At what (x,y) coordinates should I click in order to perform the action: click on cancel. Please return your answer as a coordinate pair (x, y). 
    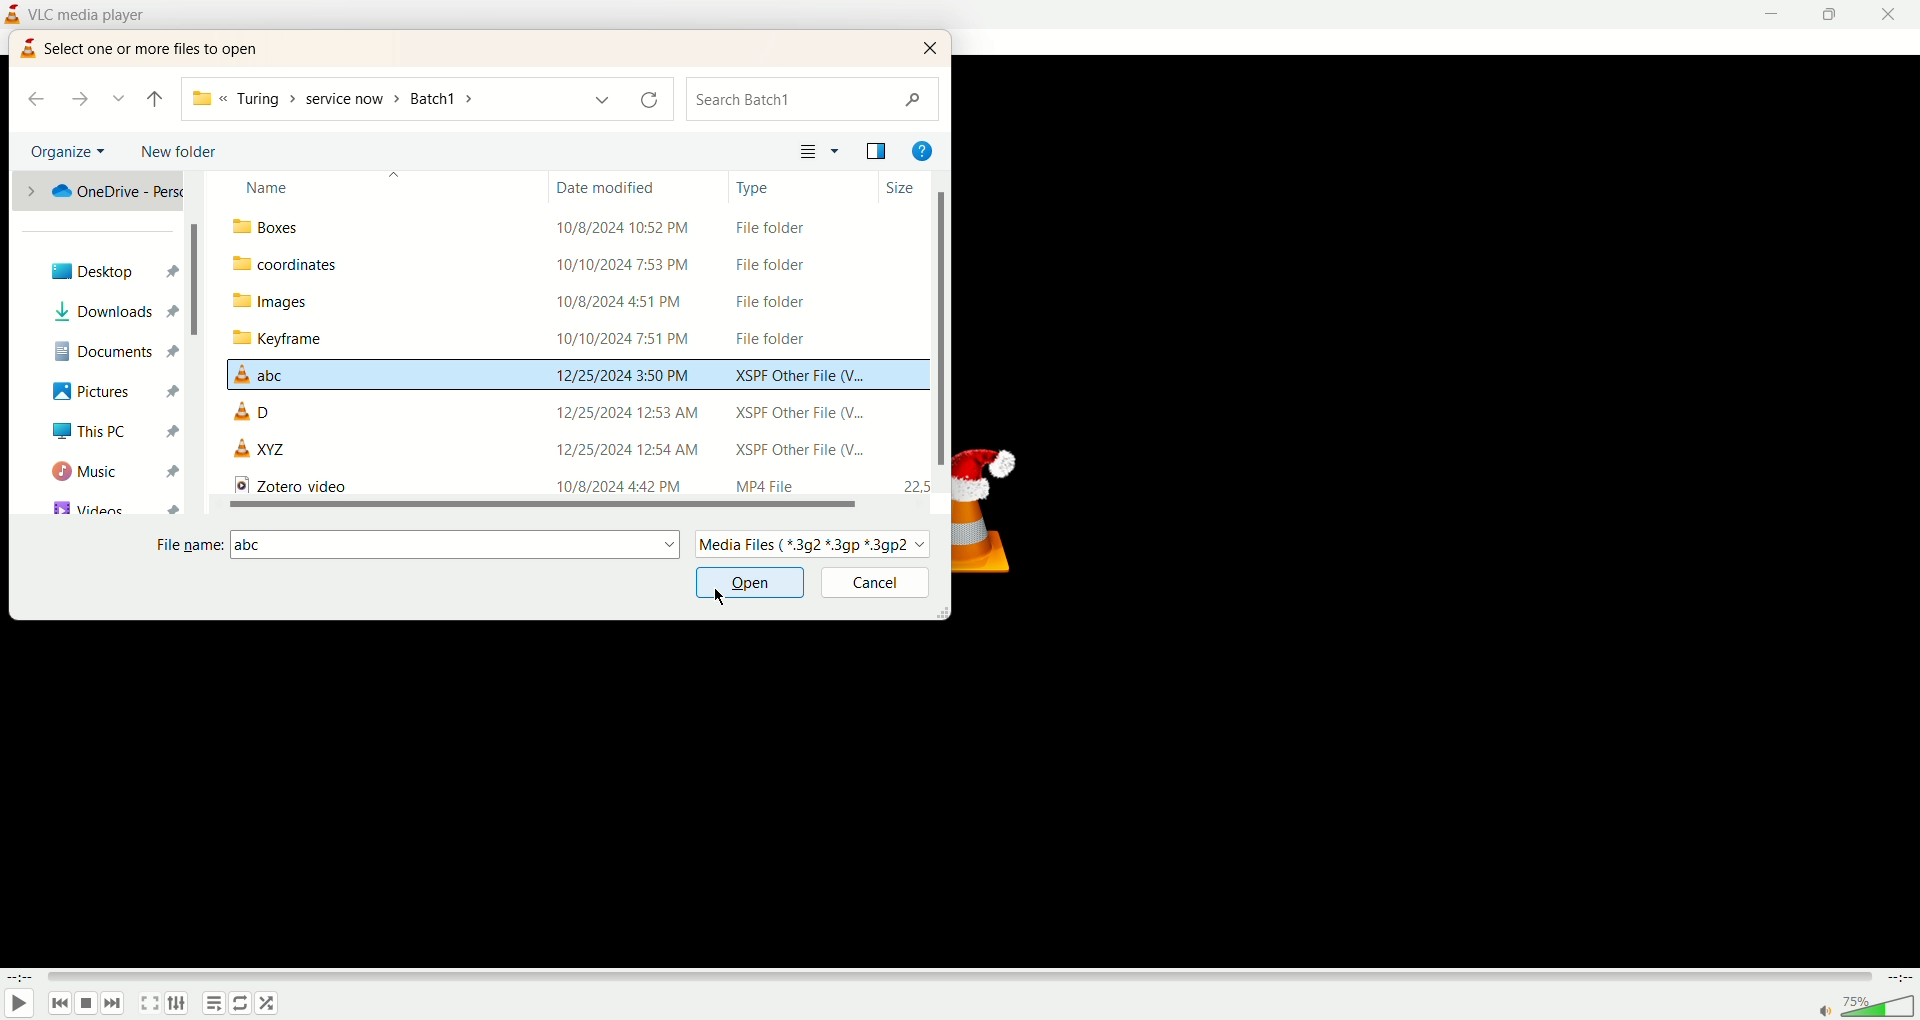
    Looking at the image, I should click on (872, 583).